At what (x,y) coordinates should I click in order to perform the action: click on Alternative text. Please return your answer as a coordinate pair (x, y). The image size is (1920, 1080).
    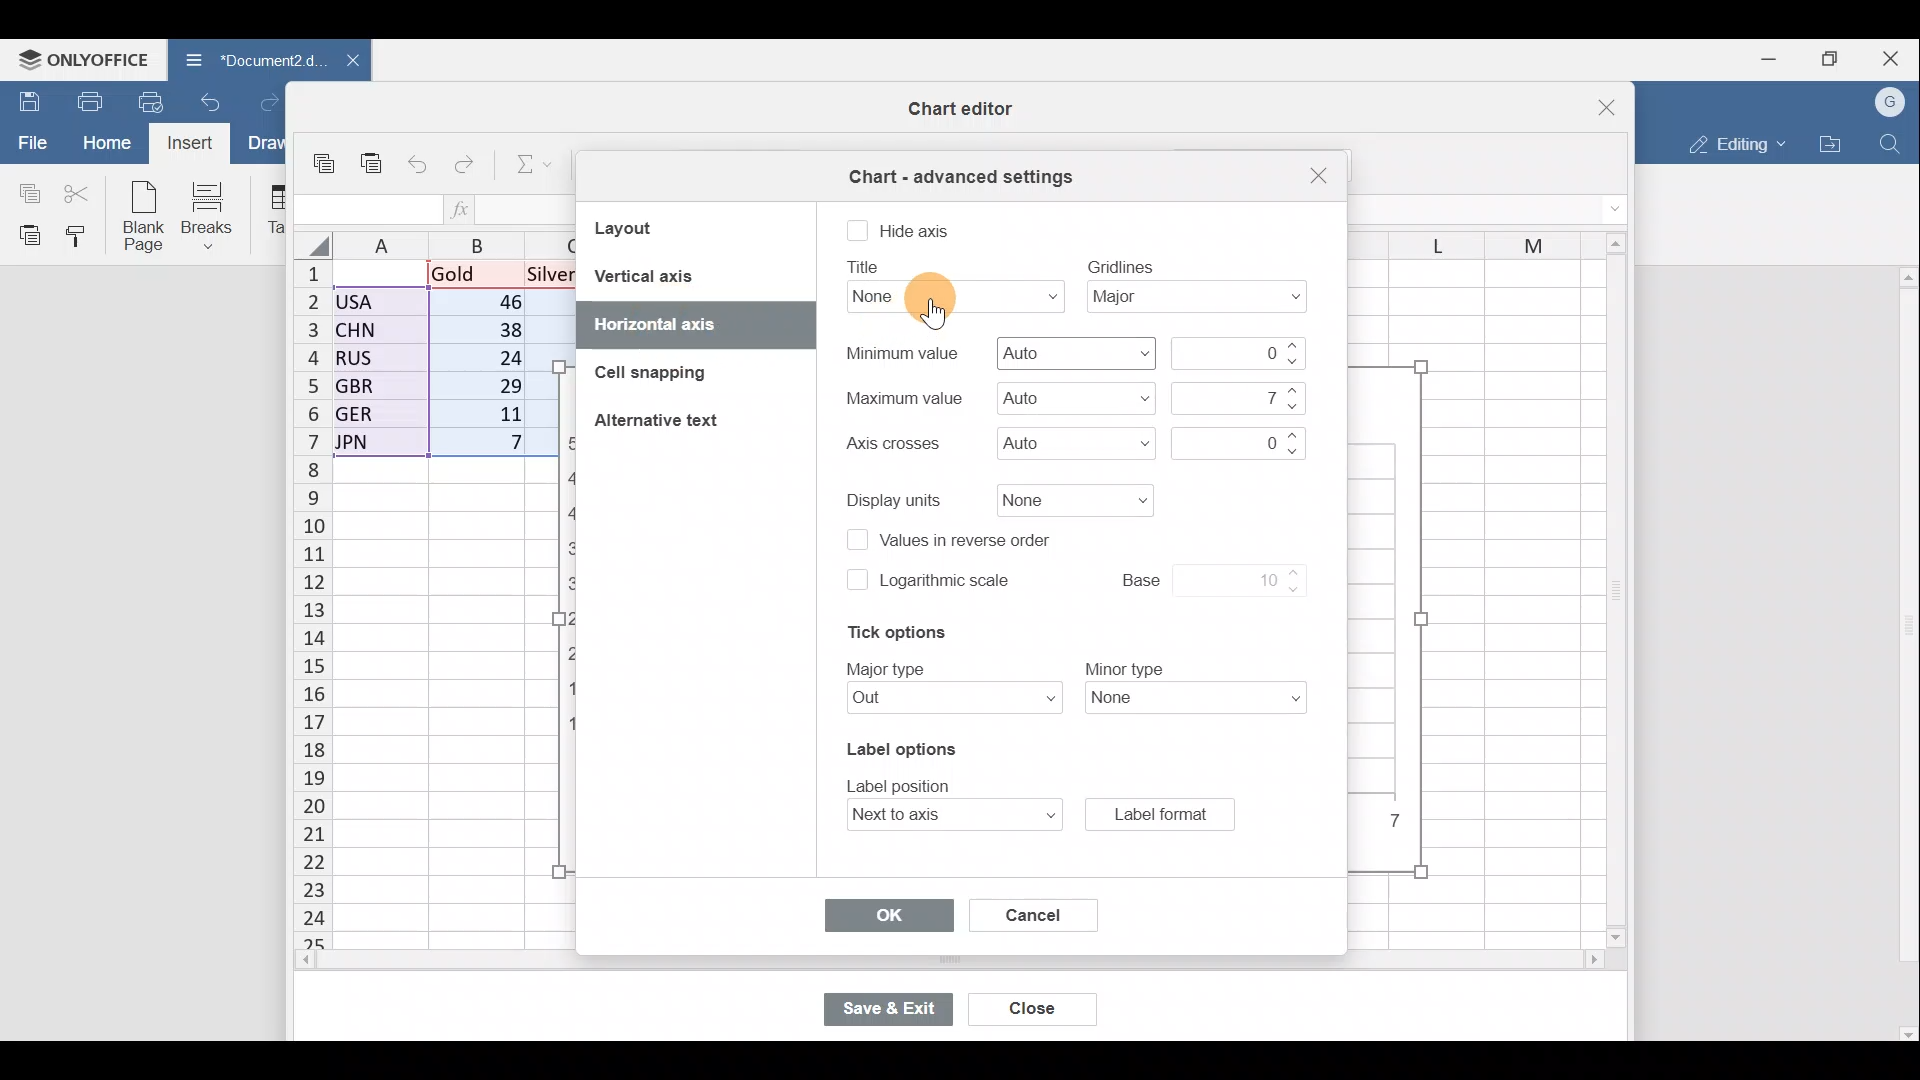
    Looking at the image, I should click on (662, 424).